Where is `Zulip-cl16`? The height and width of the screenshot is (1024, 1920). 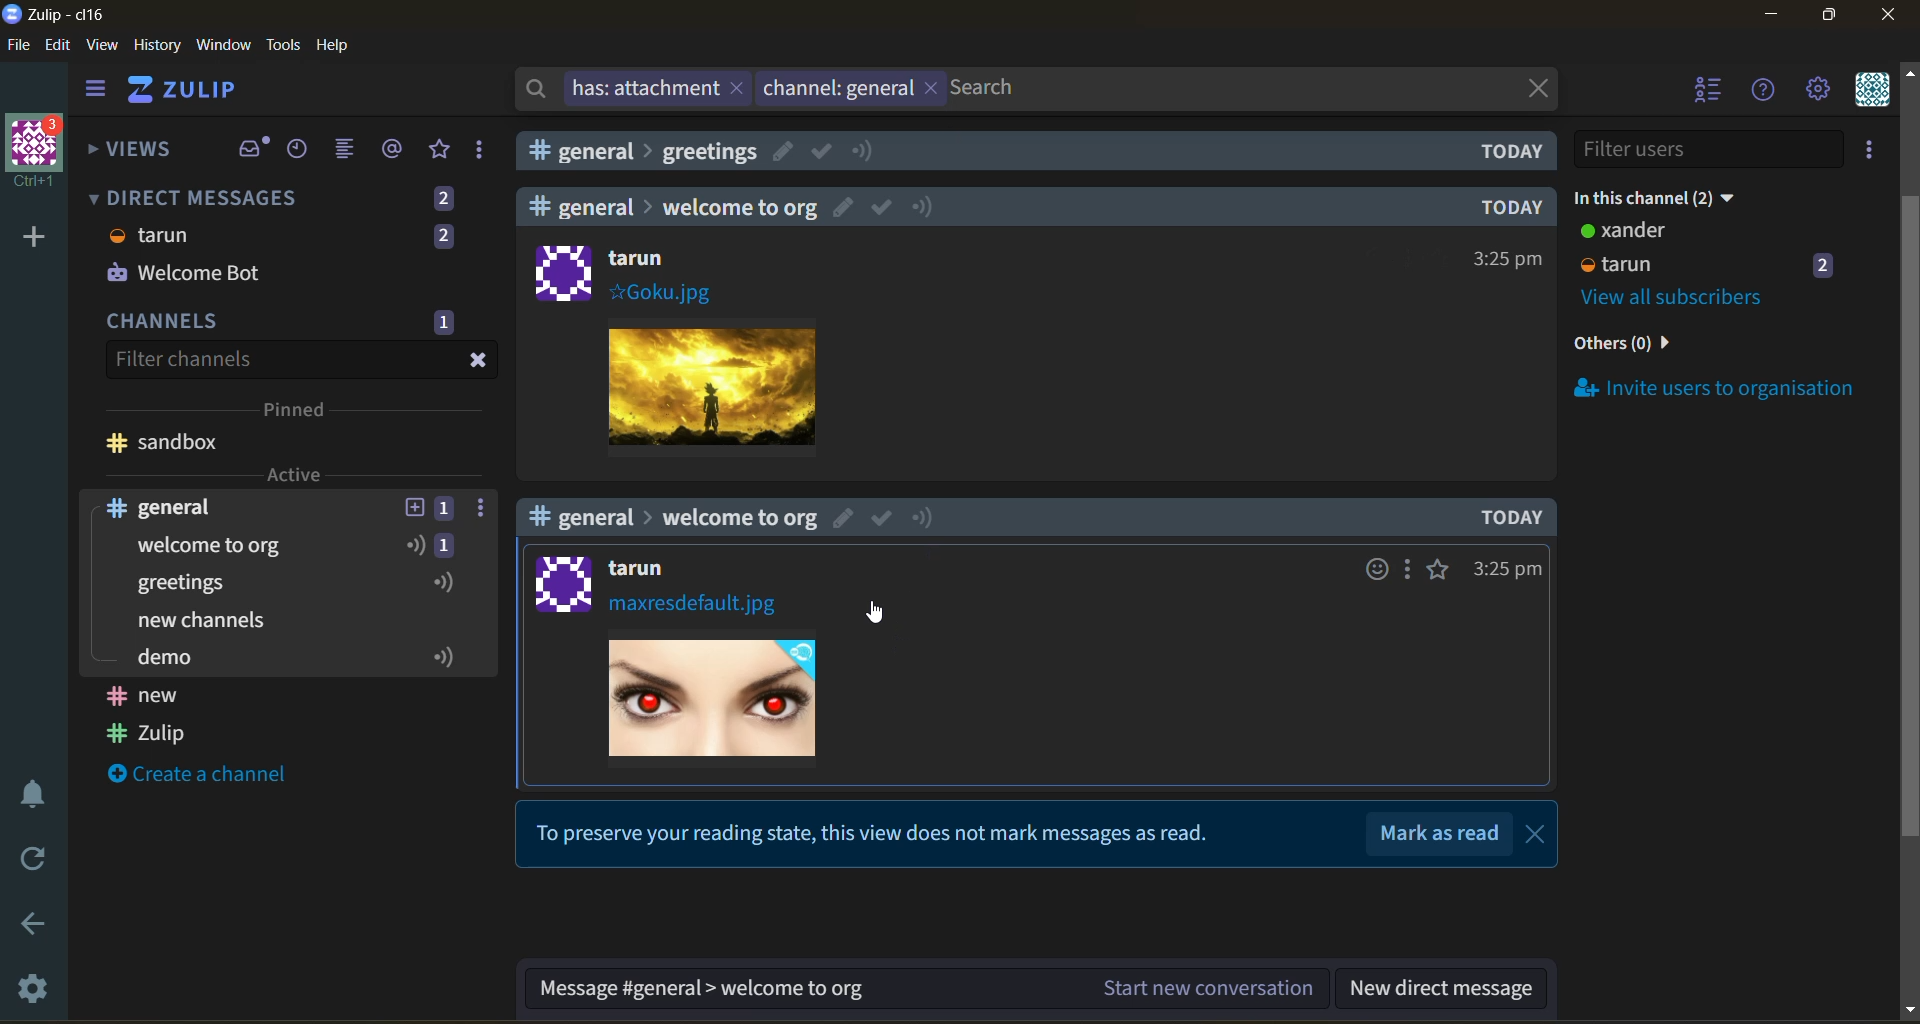 Zulip-cl16 is located at coordinates (59, 13).